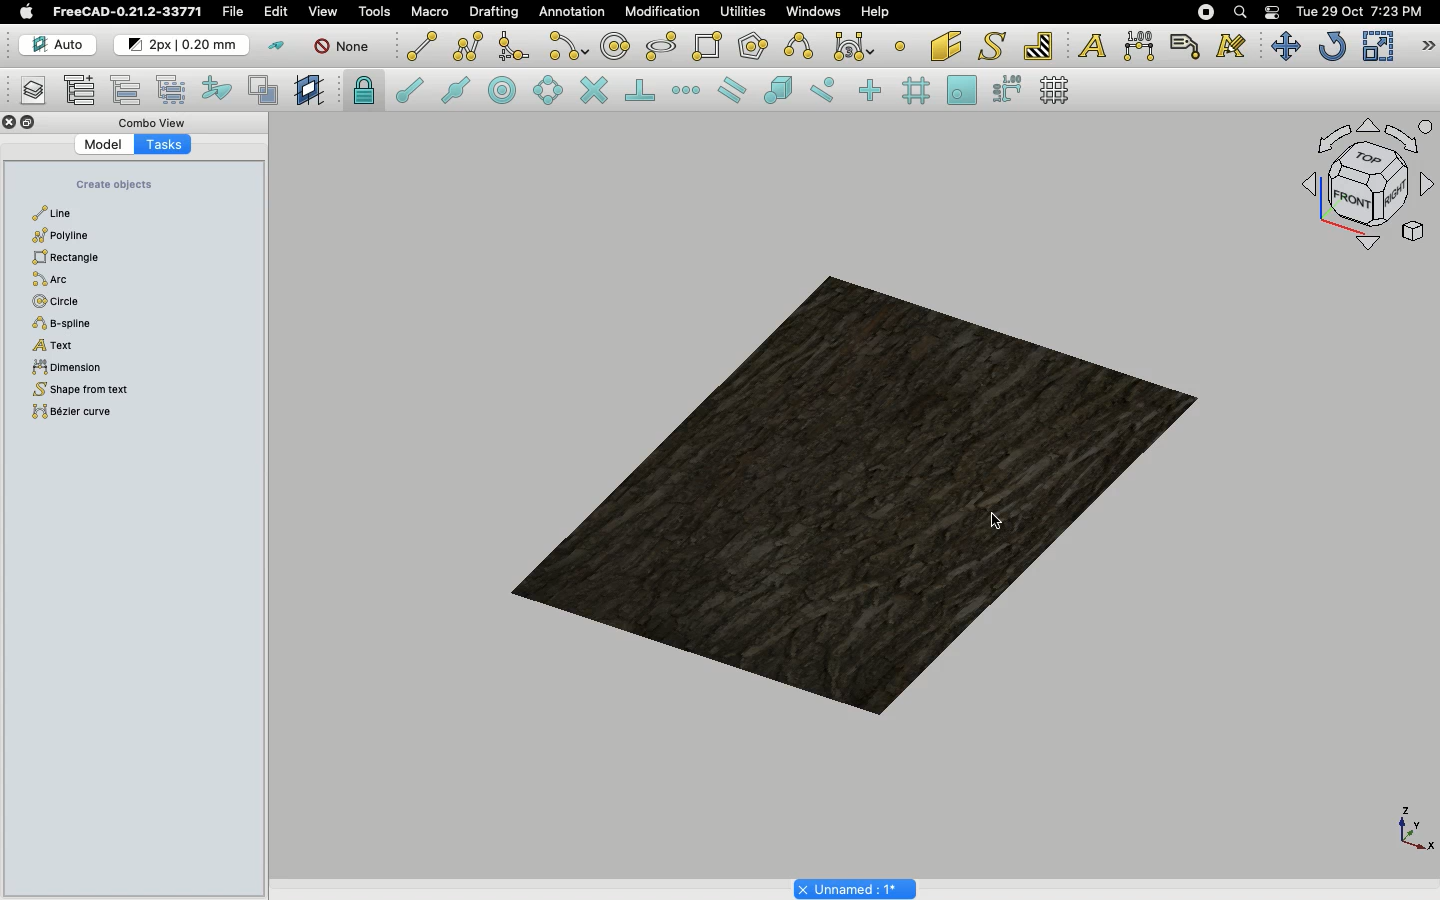 The height and width of the screenshot is (900, 1440). What do you see at coordinates (864, 90) in the screenshot?
I see `Snap ortho` at bounding box center [864, 90].